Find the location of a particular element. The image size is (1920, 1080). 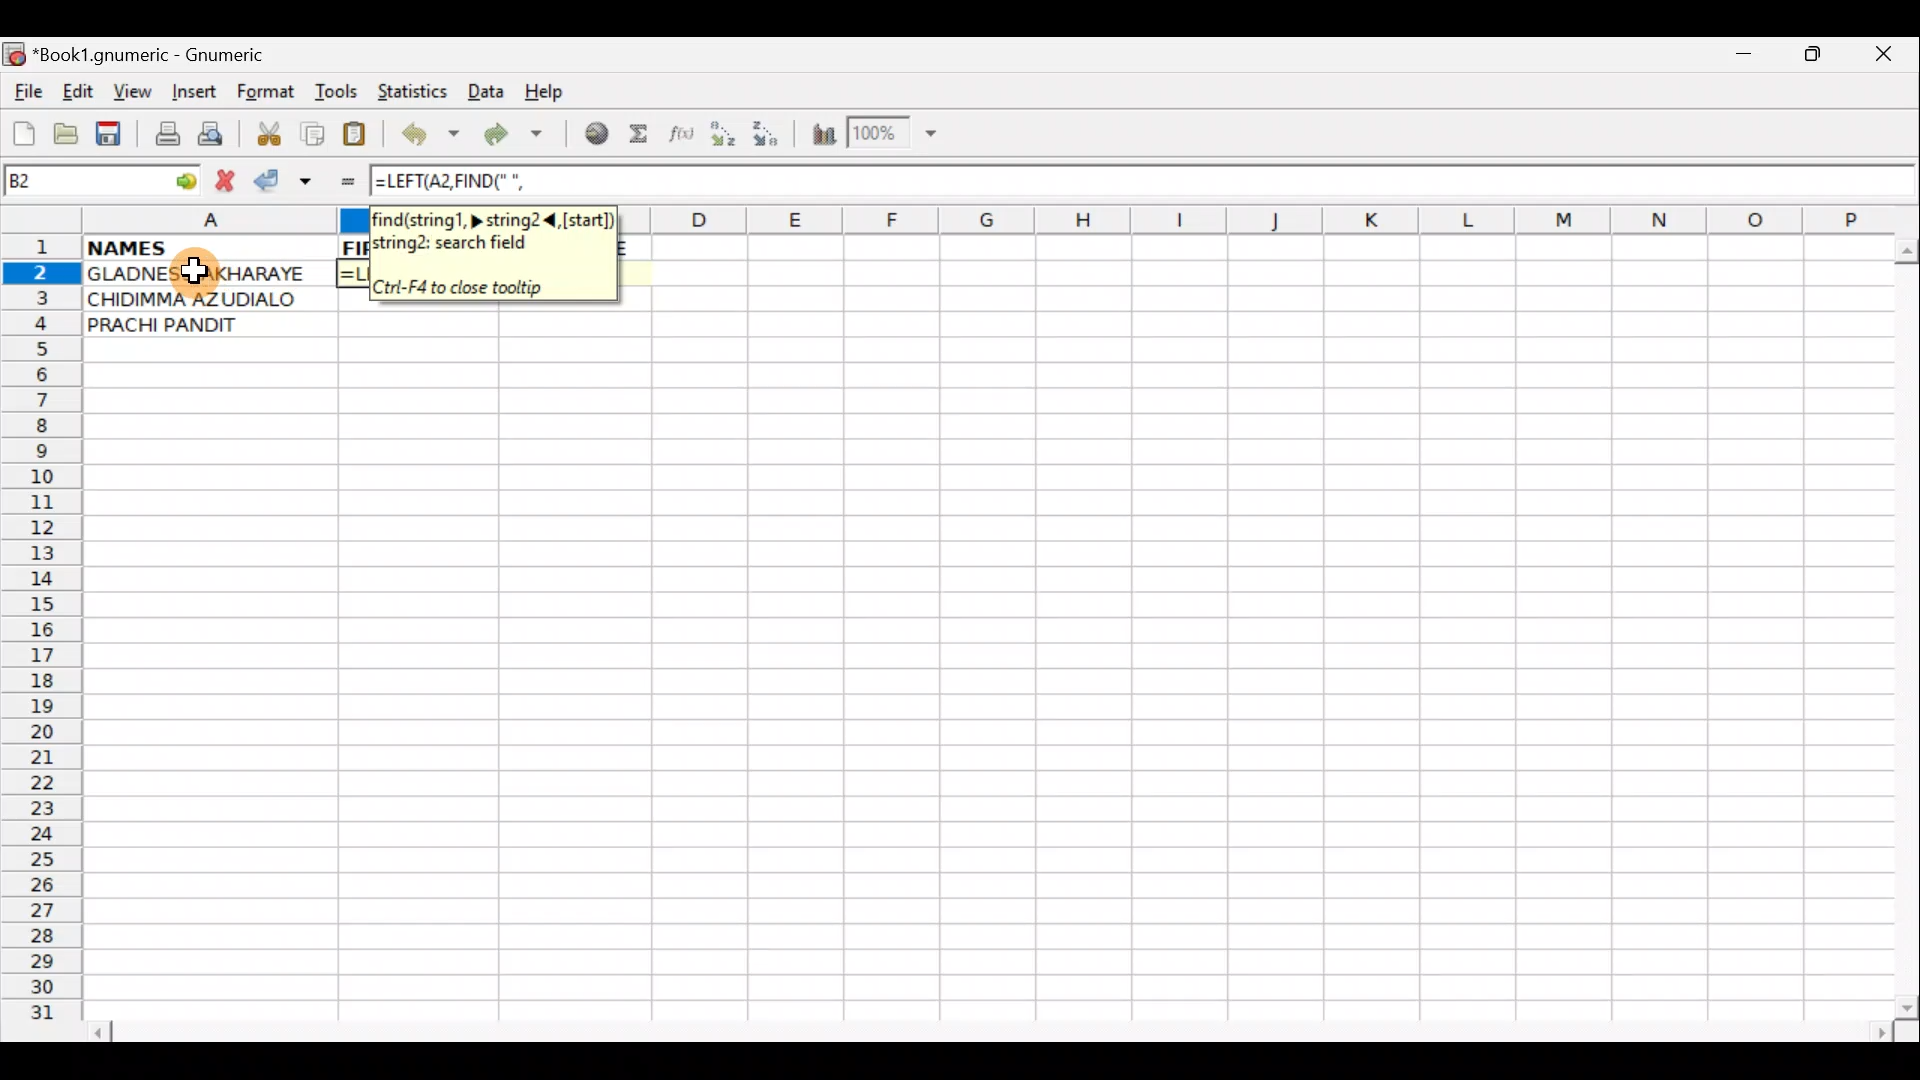

File is located at coordinates (26, 93).